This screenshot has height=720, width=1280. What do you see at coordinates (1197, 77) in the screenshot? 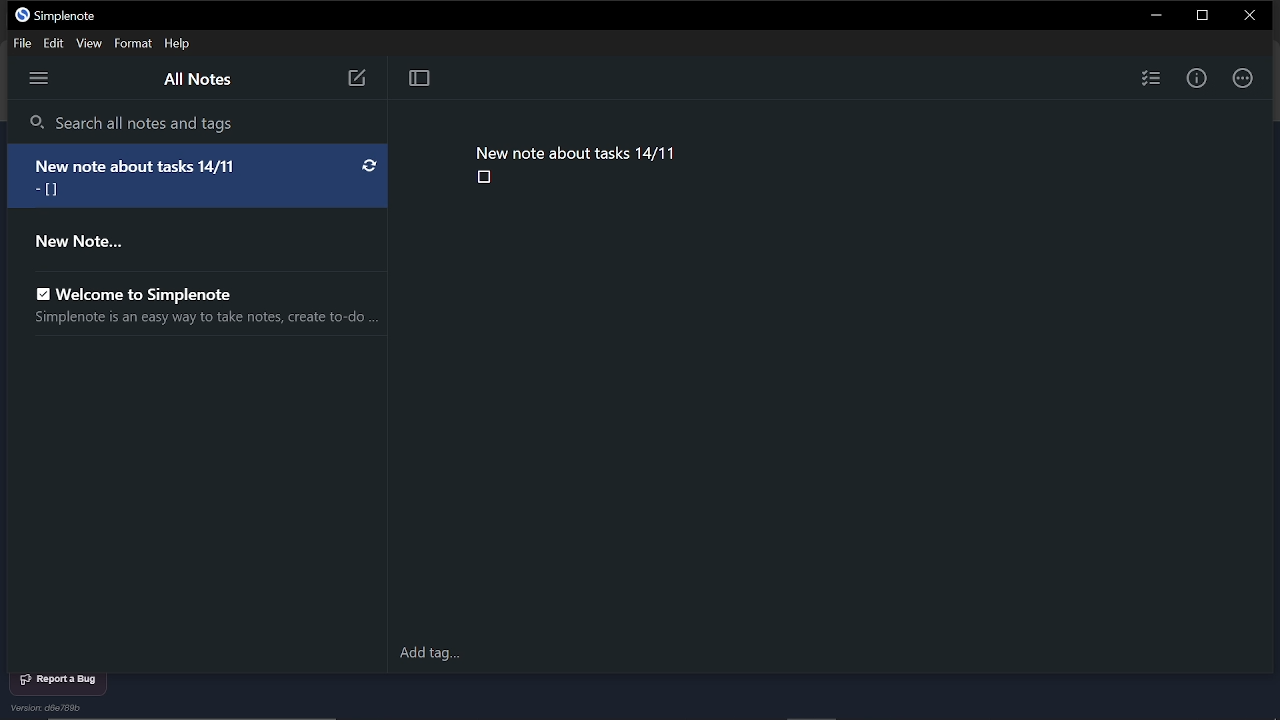
I see `Info` at bounding box center [1197, 77].